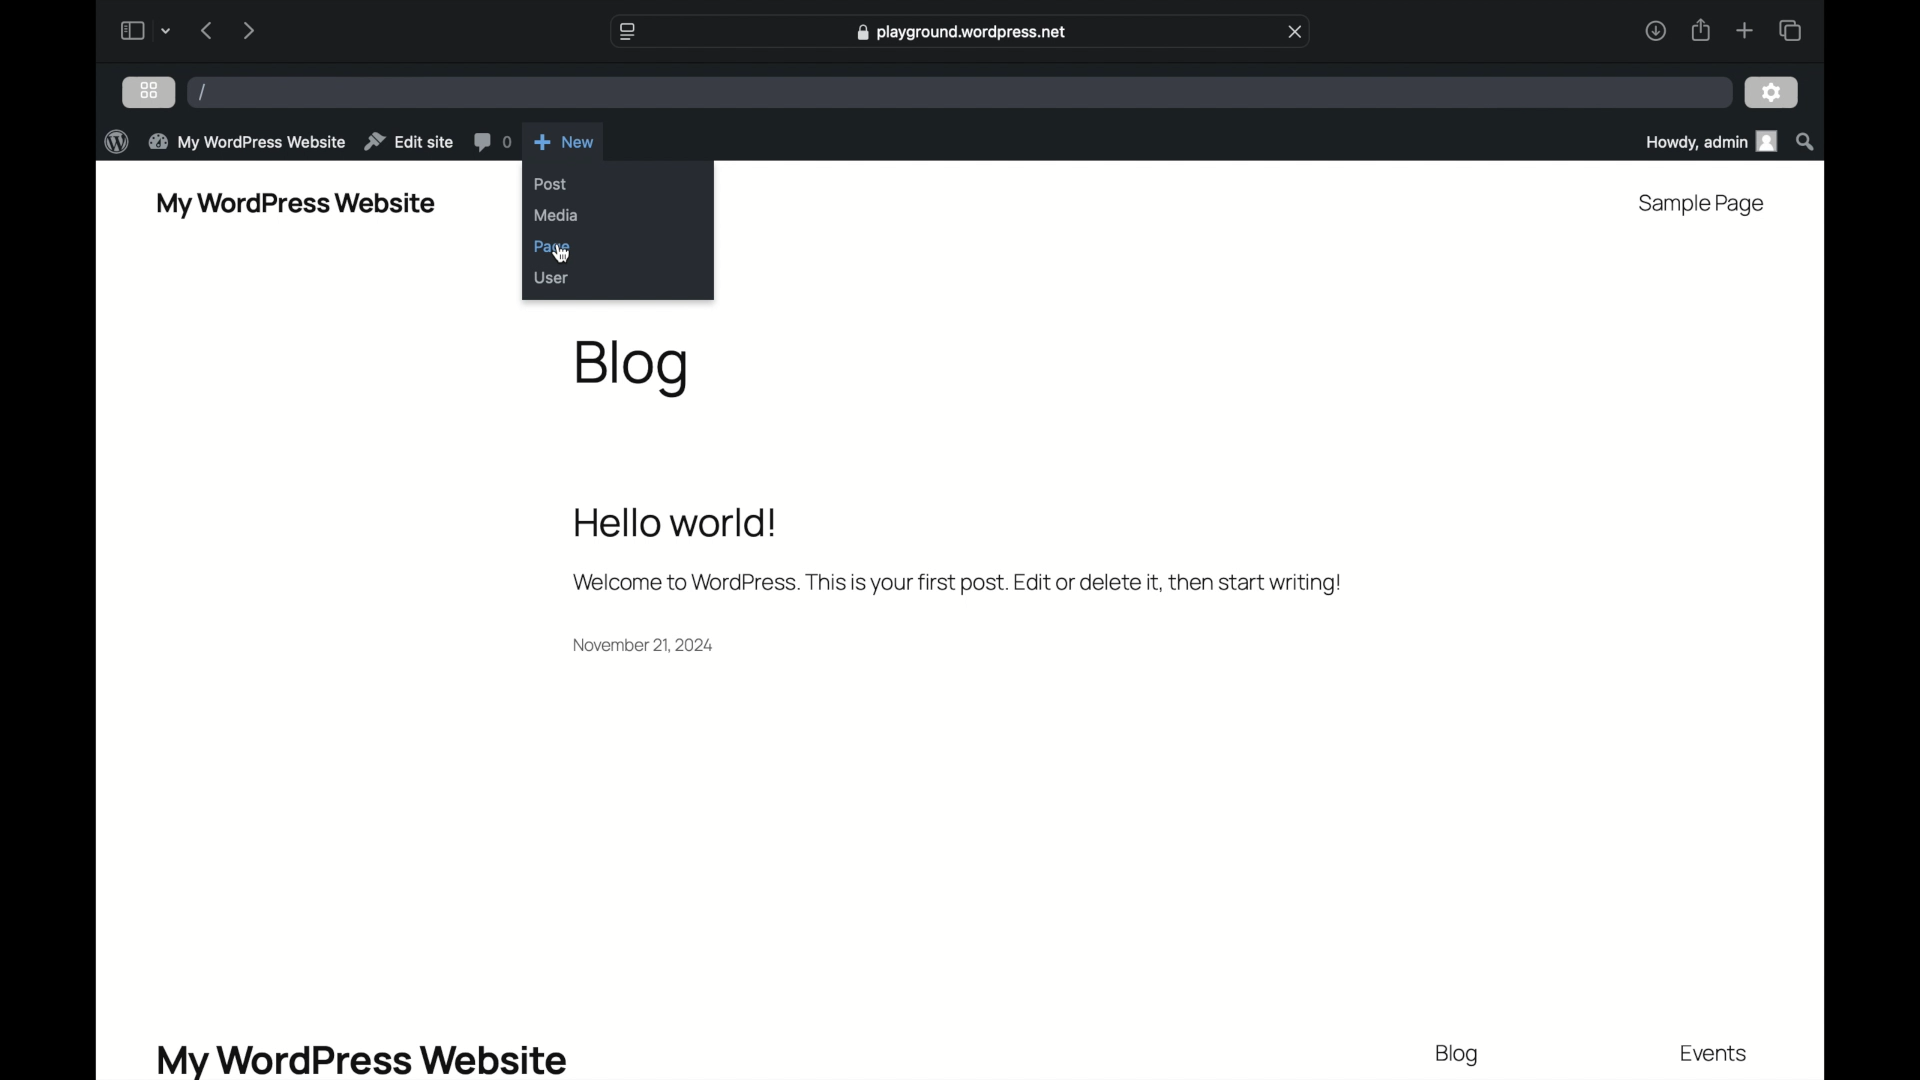 The width and height of the screenshot is (1920, 1080). I want to click on web address, so click(961, 33).